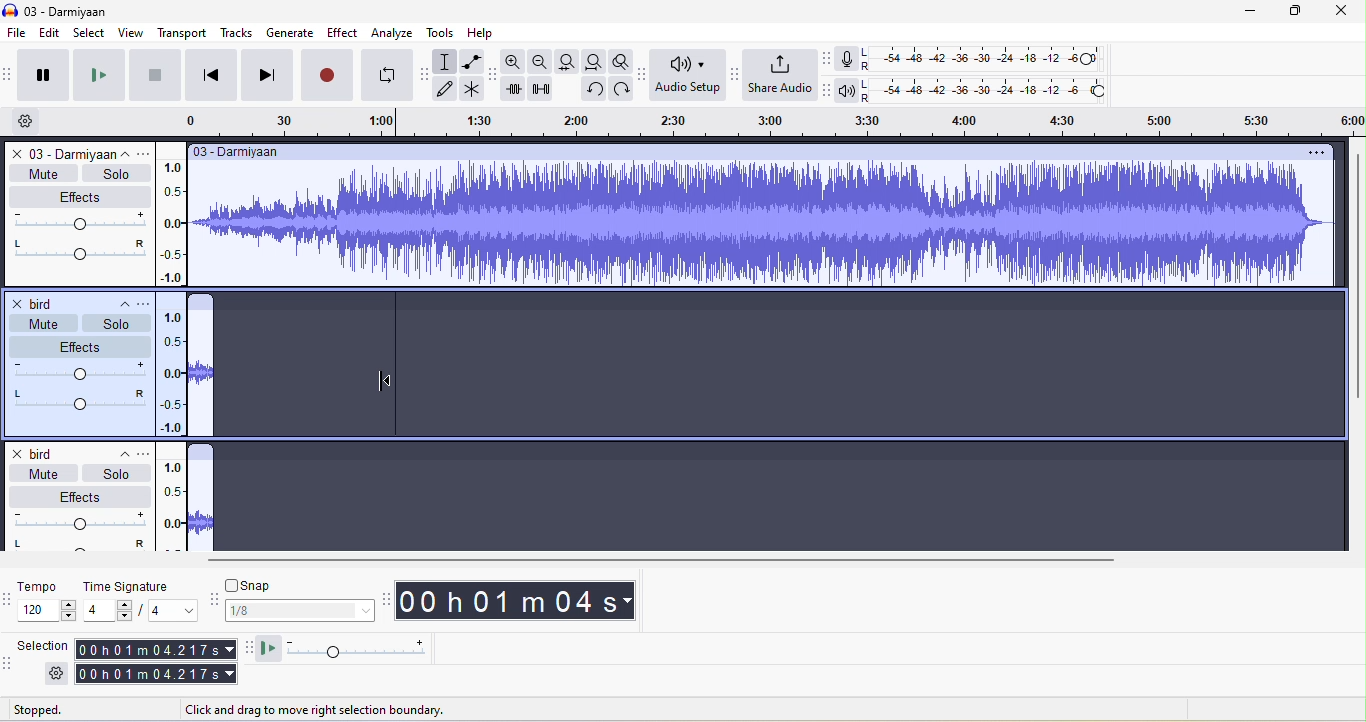 This screenshot has height=722, width=1366. I want to click on file, so click(18, 33).